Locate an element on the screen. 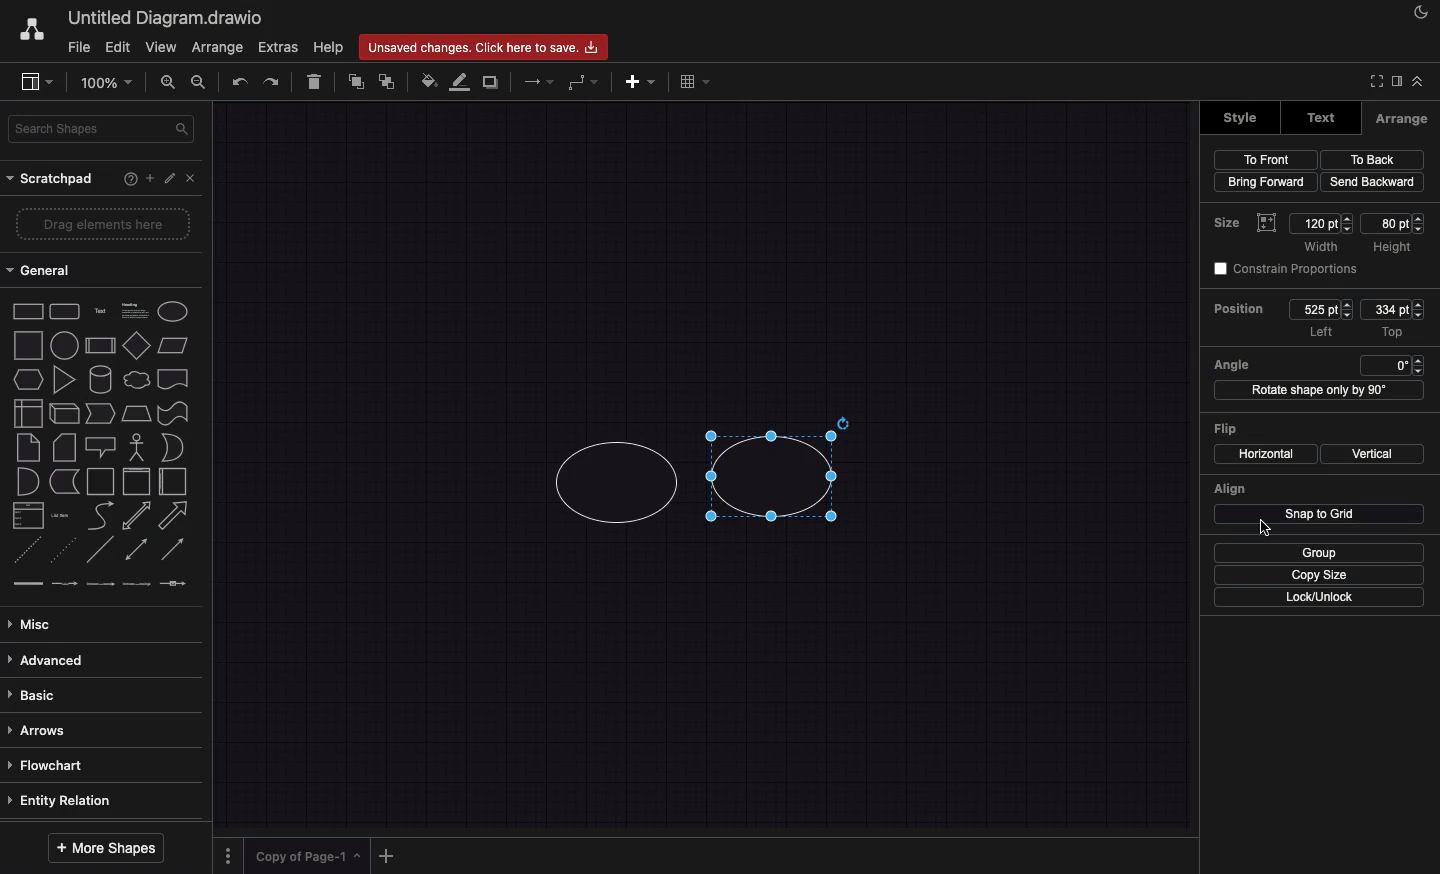  lock\unlock is located at coordinates (1319, 597).